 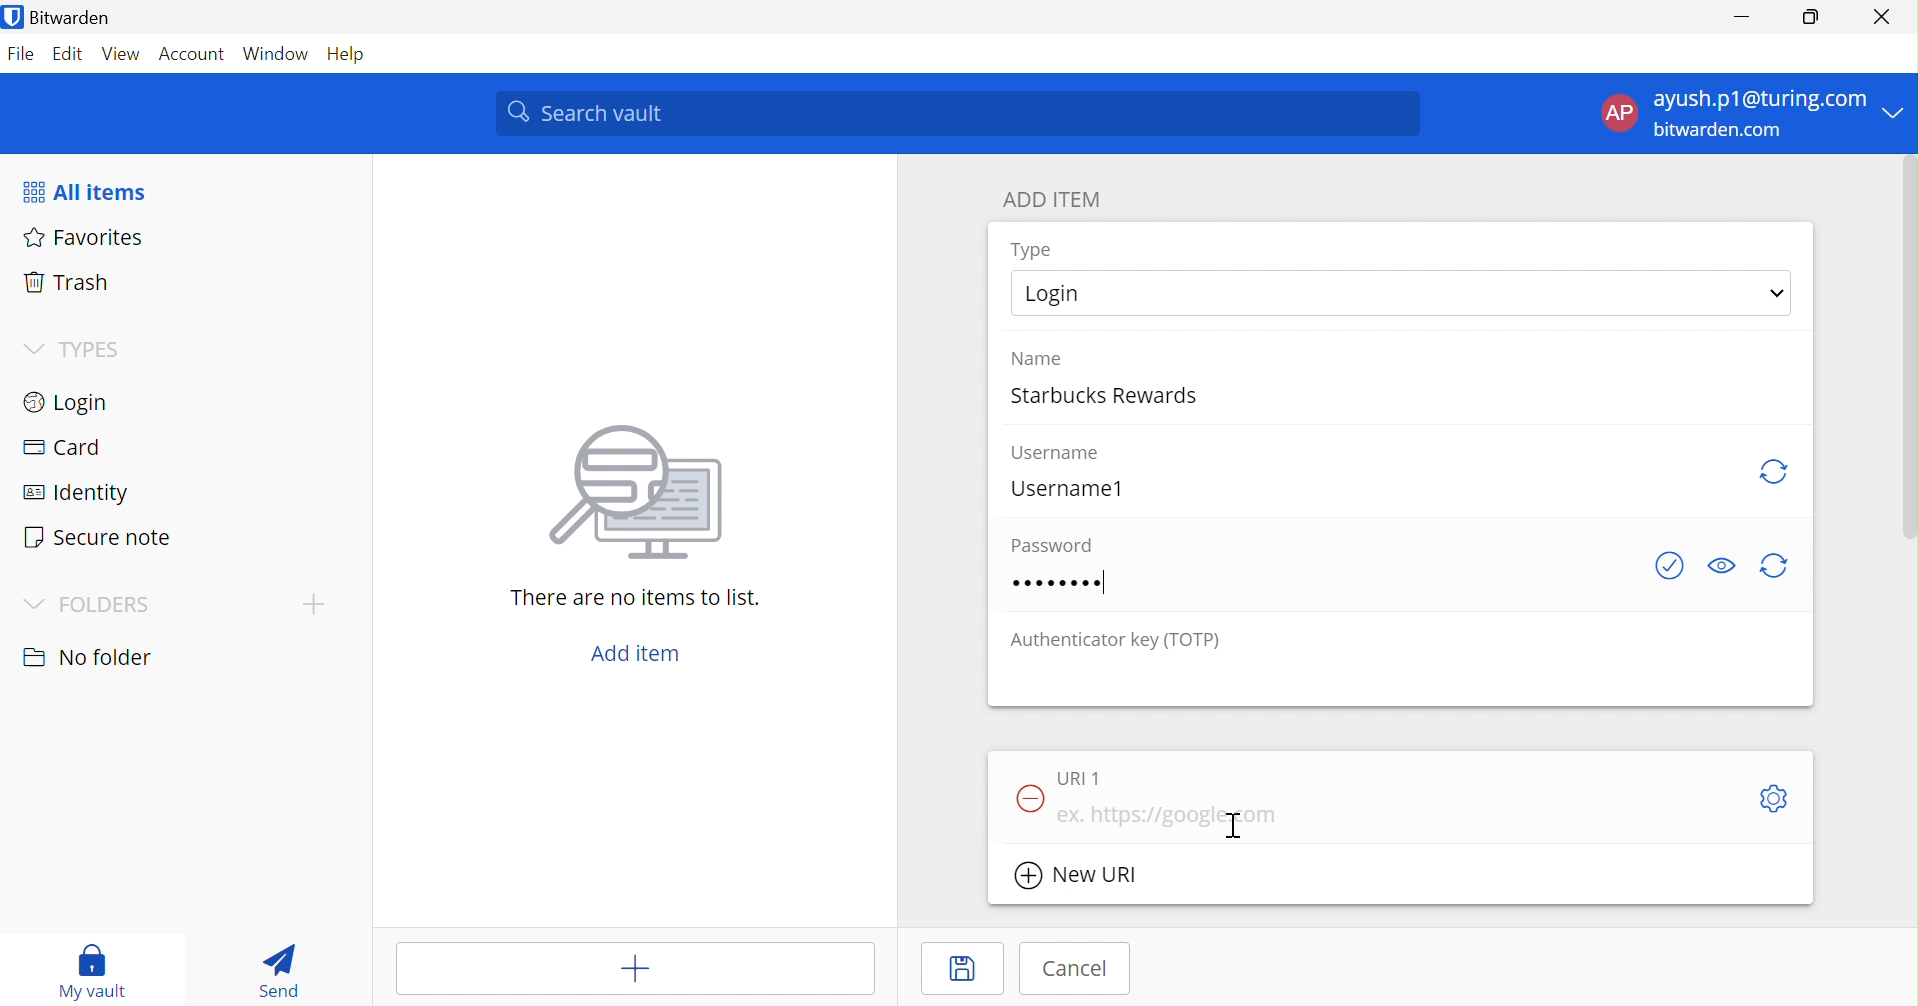 What do you see at coordinates (195, 54) in the screenshot?
I see `Account` at bounding box center [195, 54].